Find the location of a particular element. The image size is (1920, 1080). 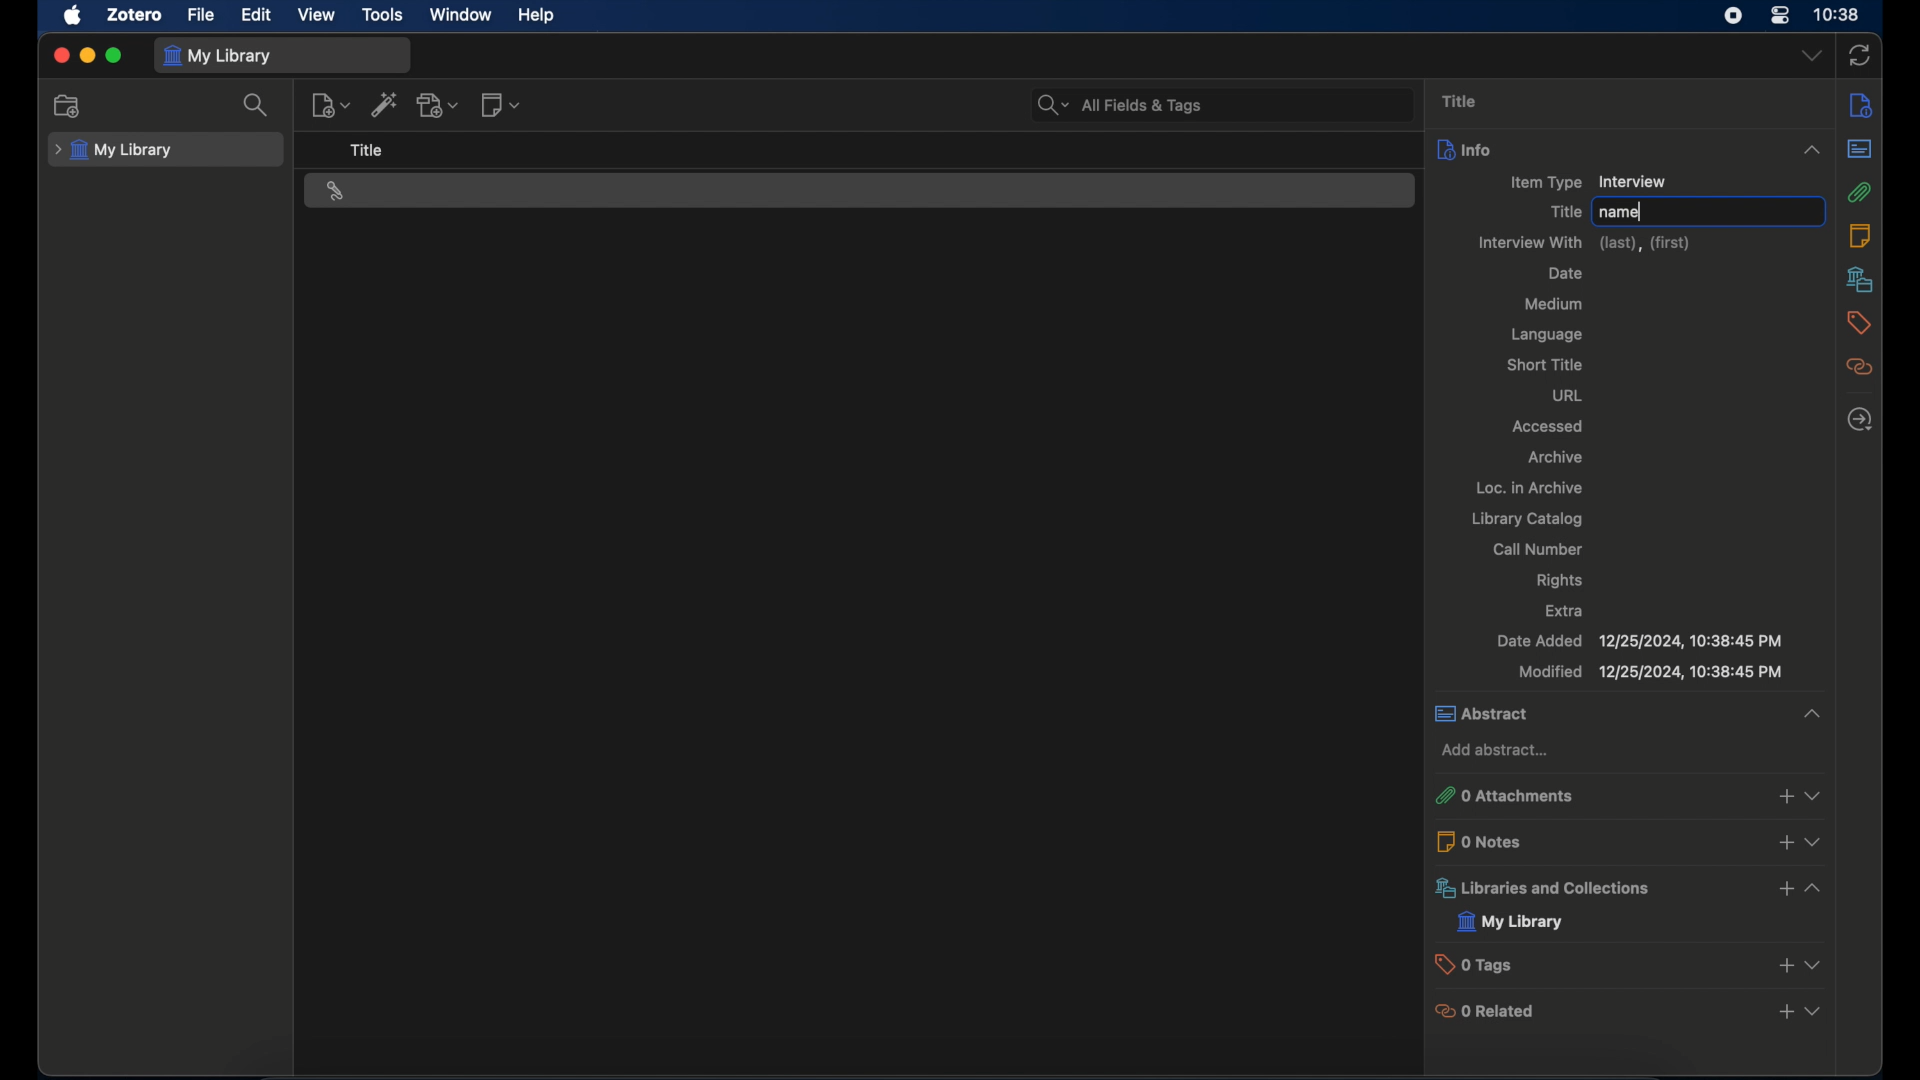

interview is located at coordinates (335, 192).